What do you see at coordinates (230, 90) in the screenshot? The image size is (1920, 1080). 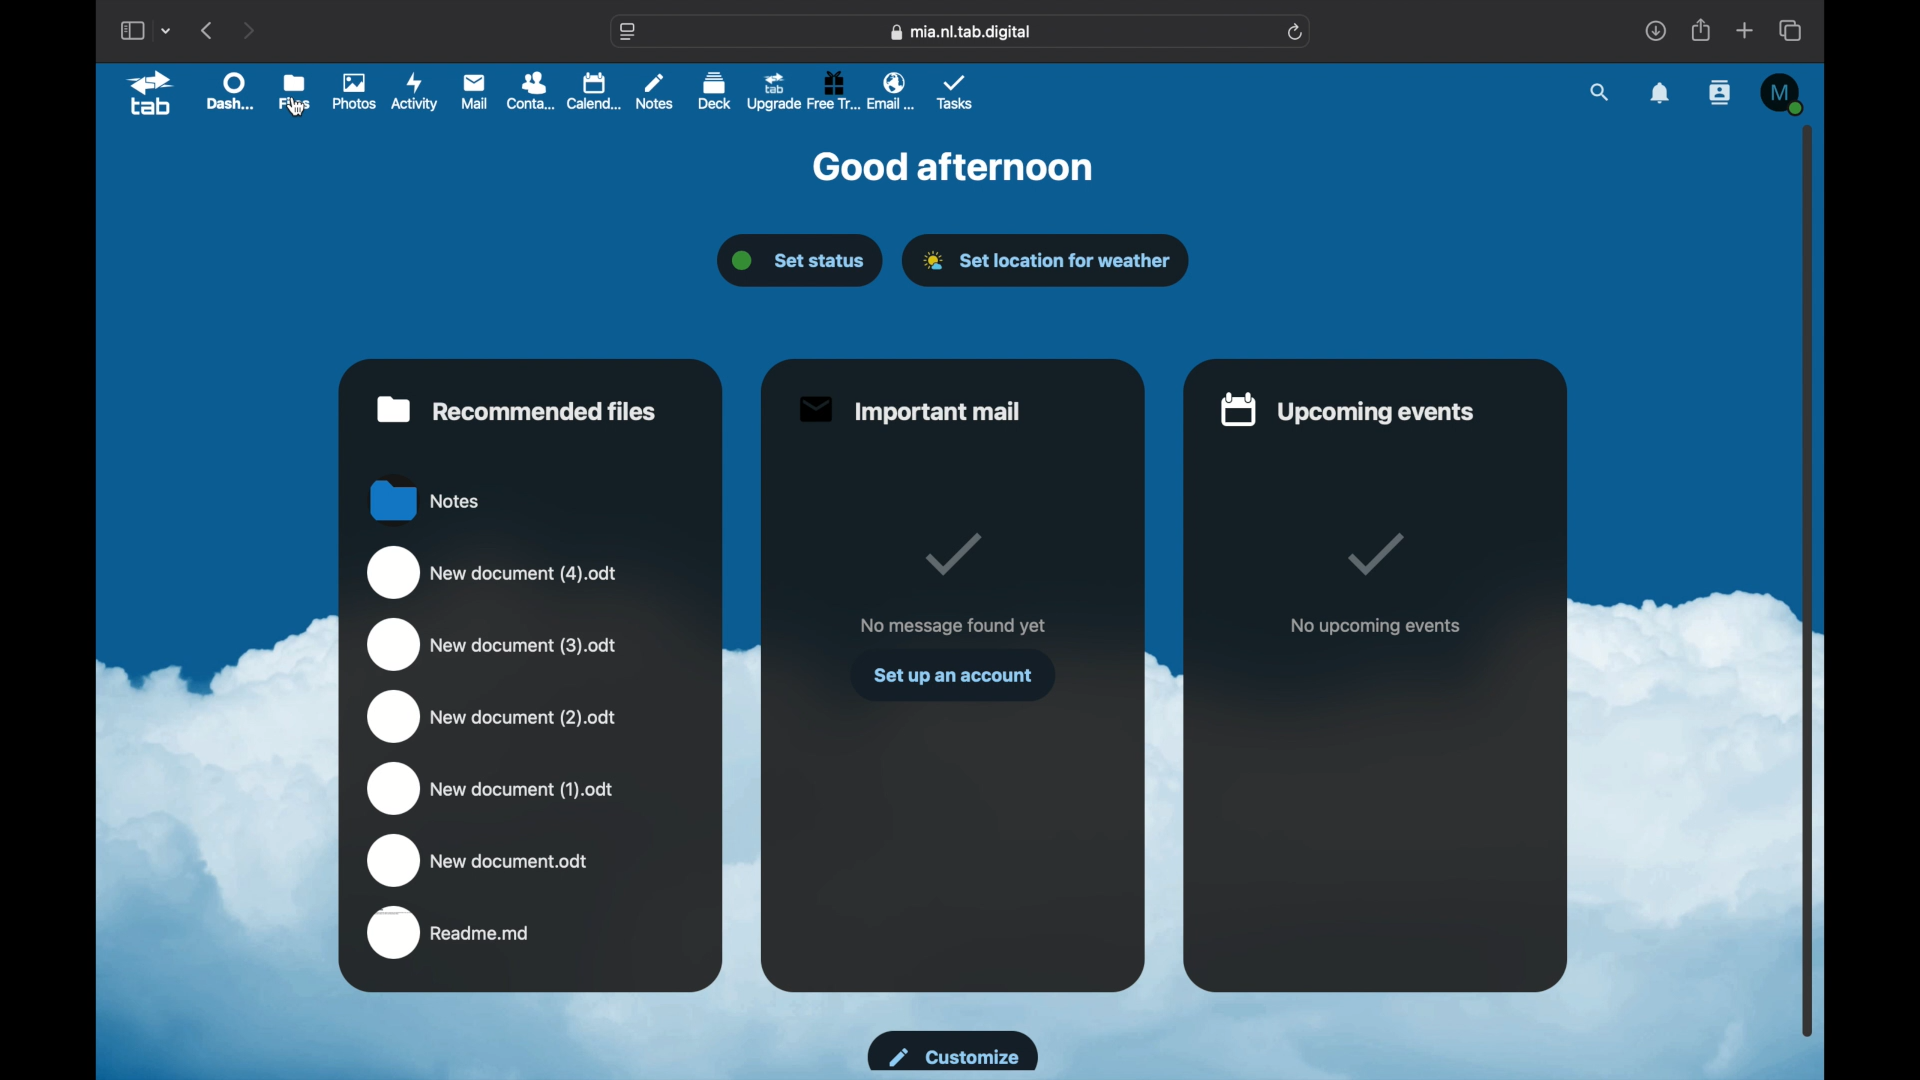 I see `dashboard` at bounding box center [230, 90].